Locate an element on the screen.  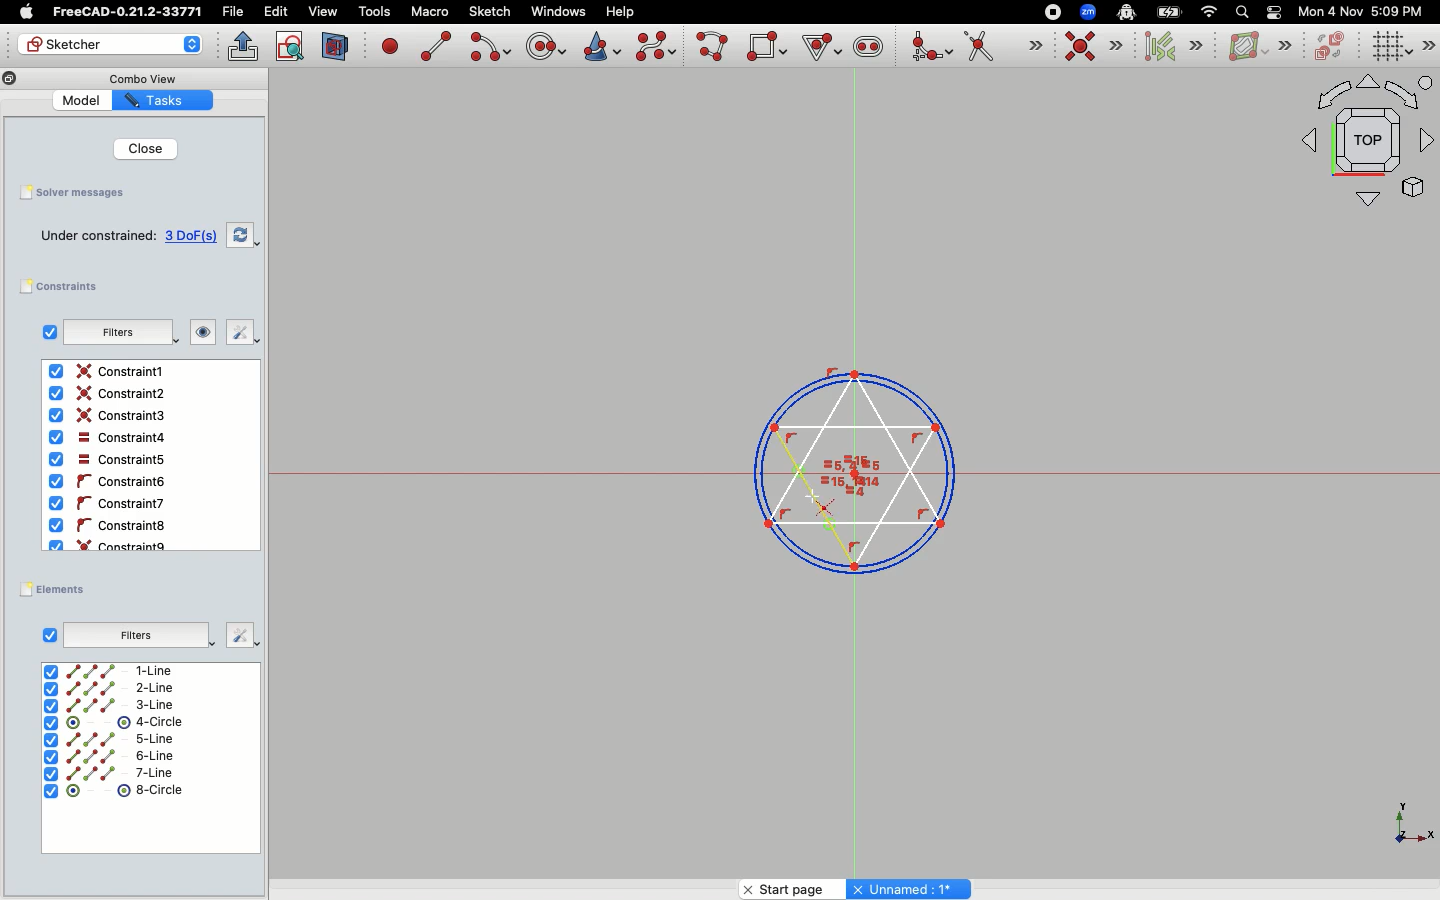
Select associated constraints is located at coordinates (1170, 46).